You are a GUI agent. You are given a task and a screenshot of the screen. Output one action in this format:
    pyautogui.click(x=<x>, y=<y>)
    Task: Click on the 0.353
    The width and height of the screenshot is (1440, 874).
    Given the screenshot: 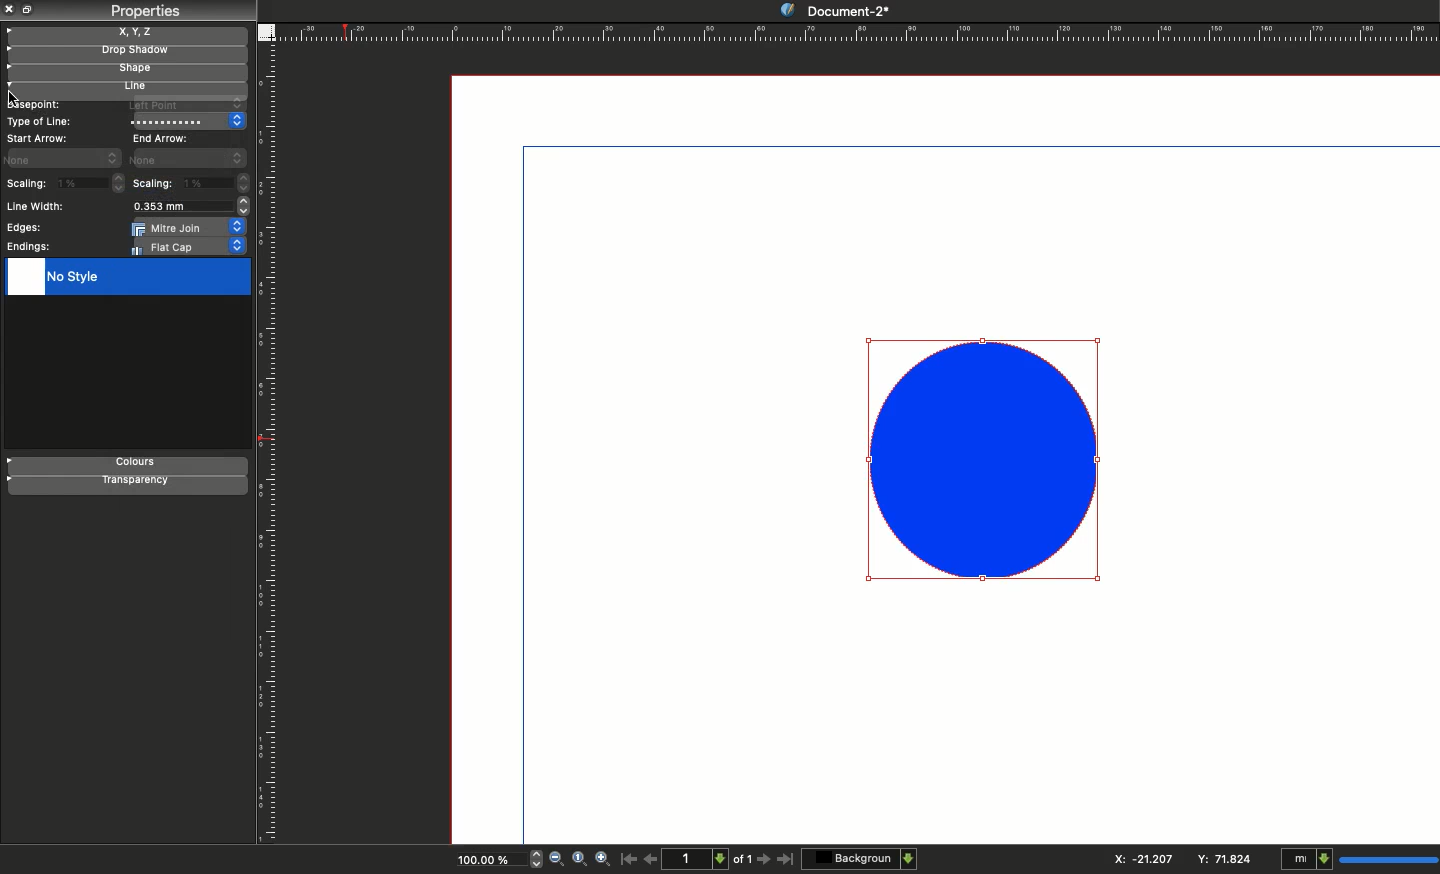 What is the action you would take?
    pyautogui.click(x=188, y=207)
    